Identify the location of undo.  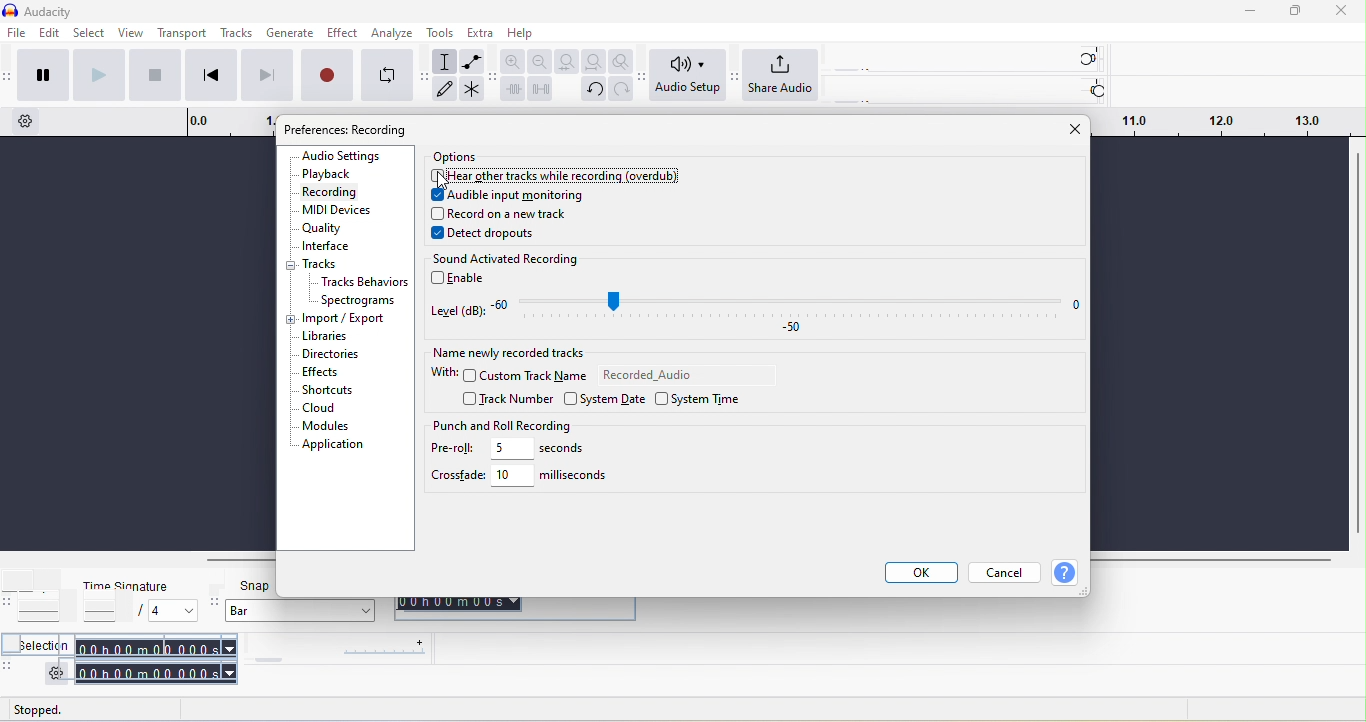
(595, 90).